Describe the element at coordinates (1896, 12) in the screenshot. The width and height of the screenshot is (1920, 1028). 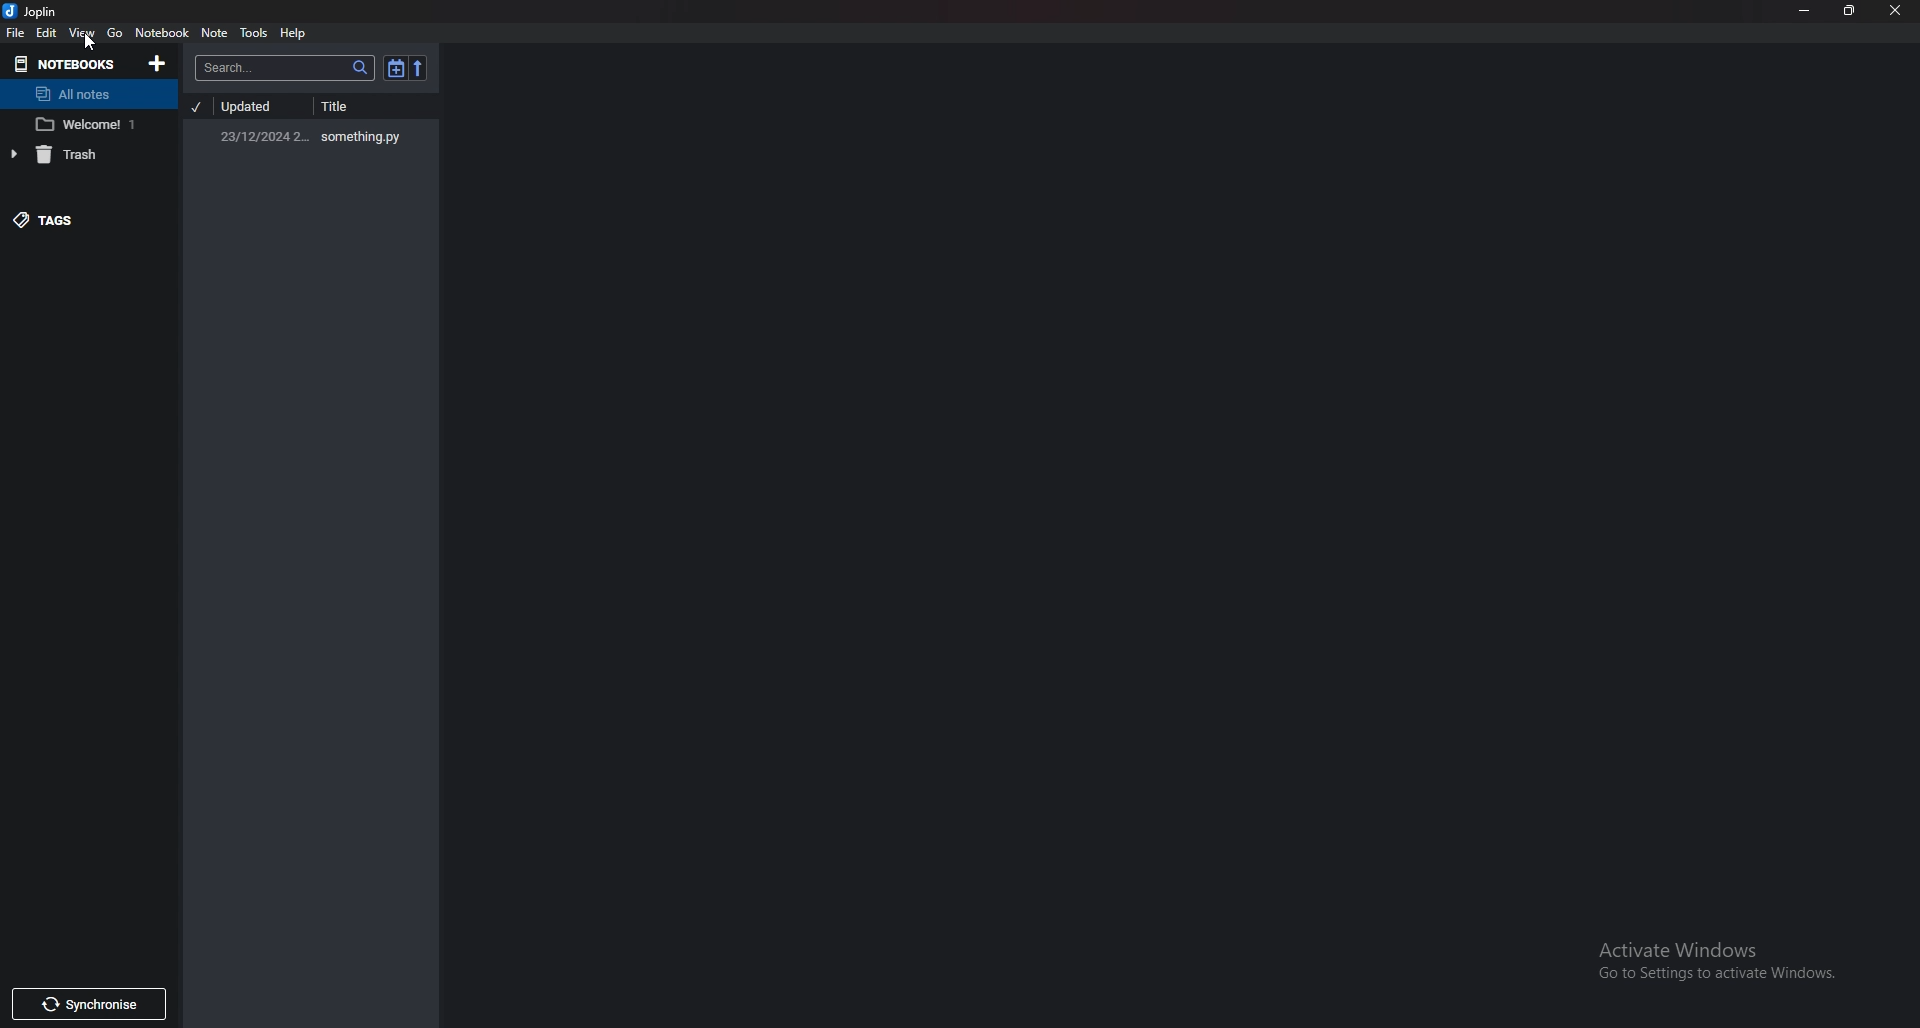
I see `close` at that location.